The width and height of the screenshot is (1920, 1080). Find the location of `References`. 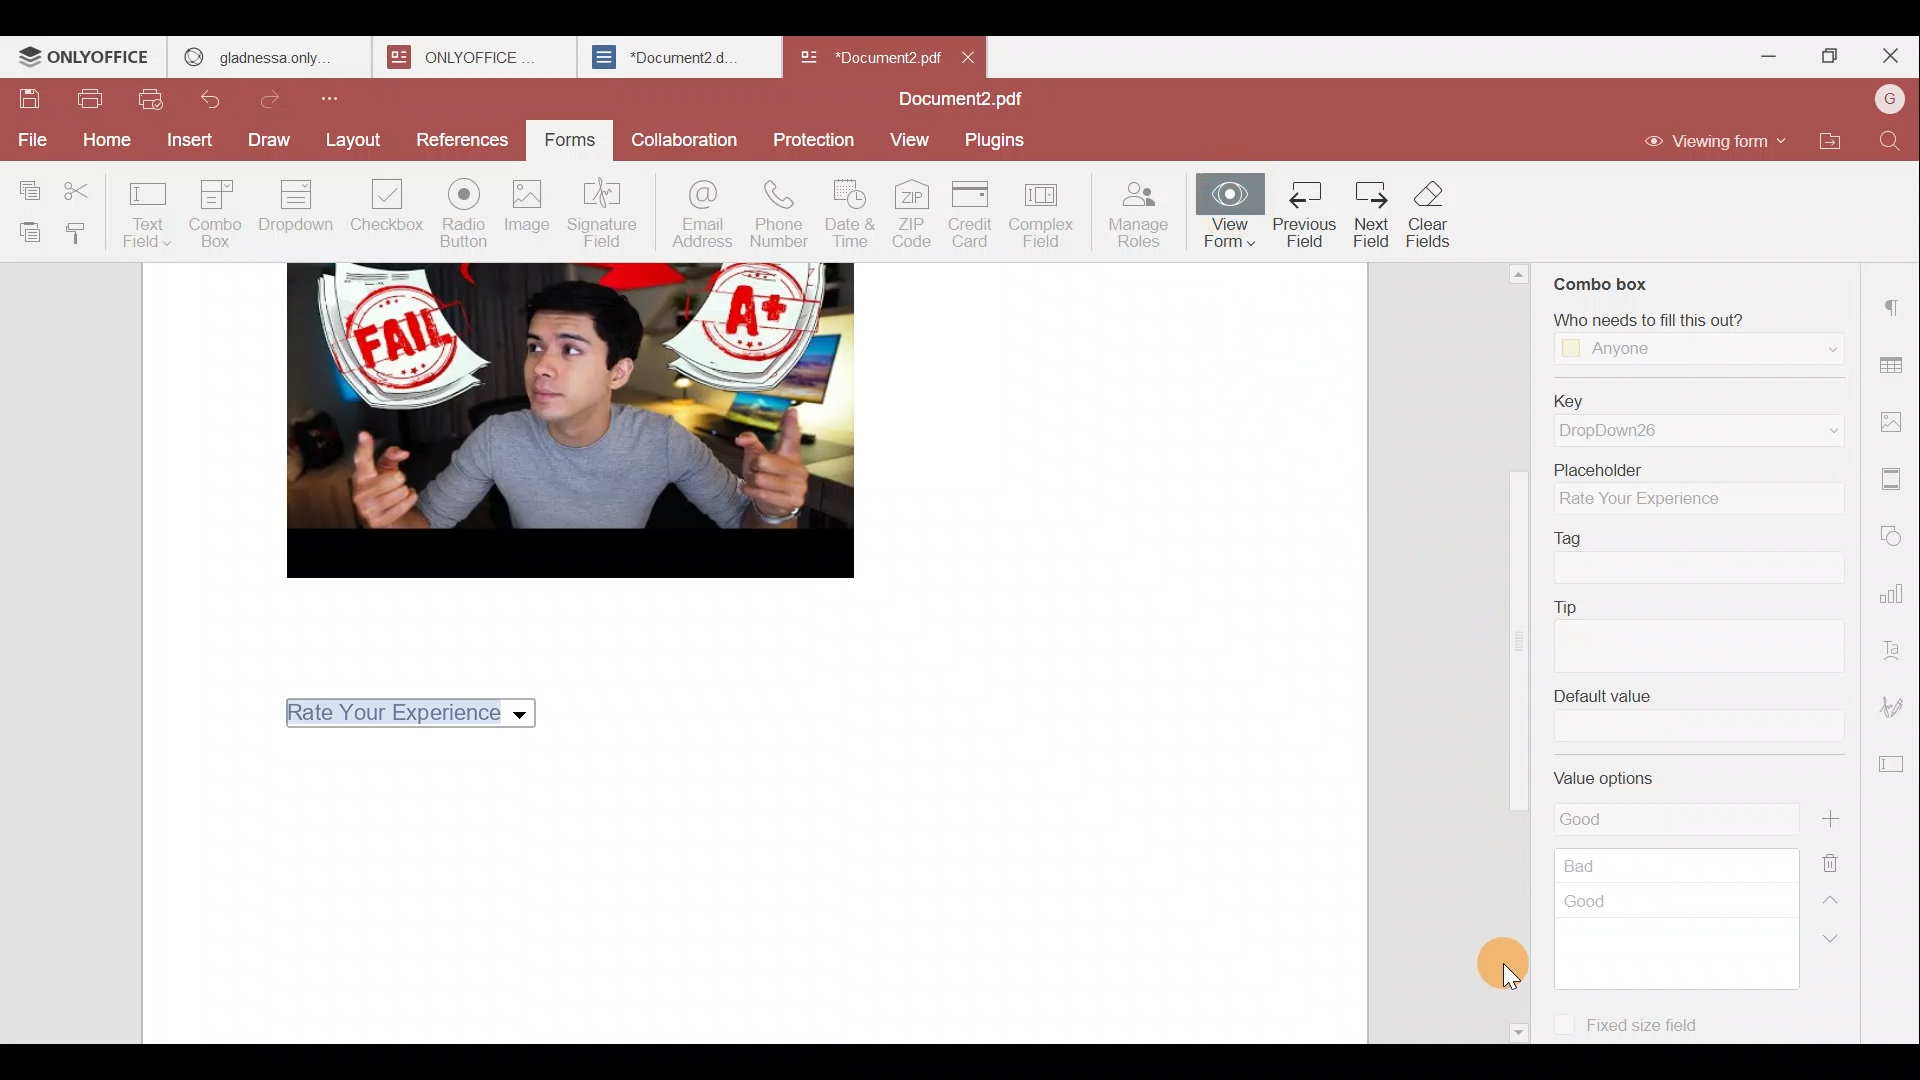

References is located at coordinates (458, 137).